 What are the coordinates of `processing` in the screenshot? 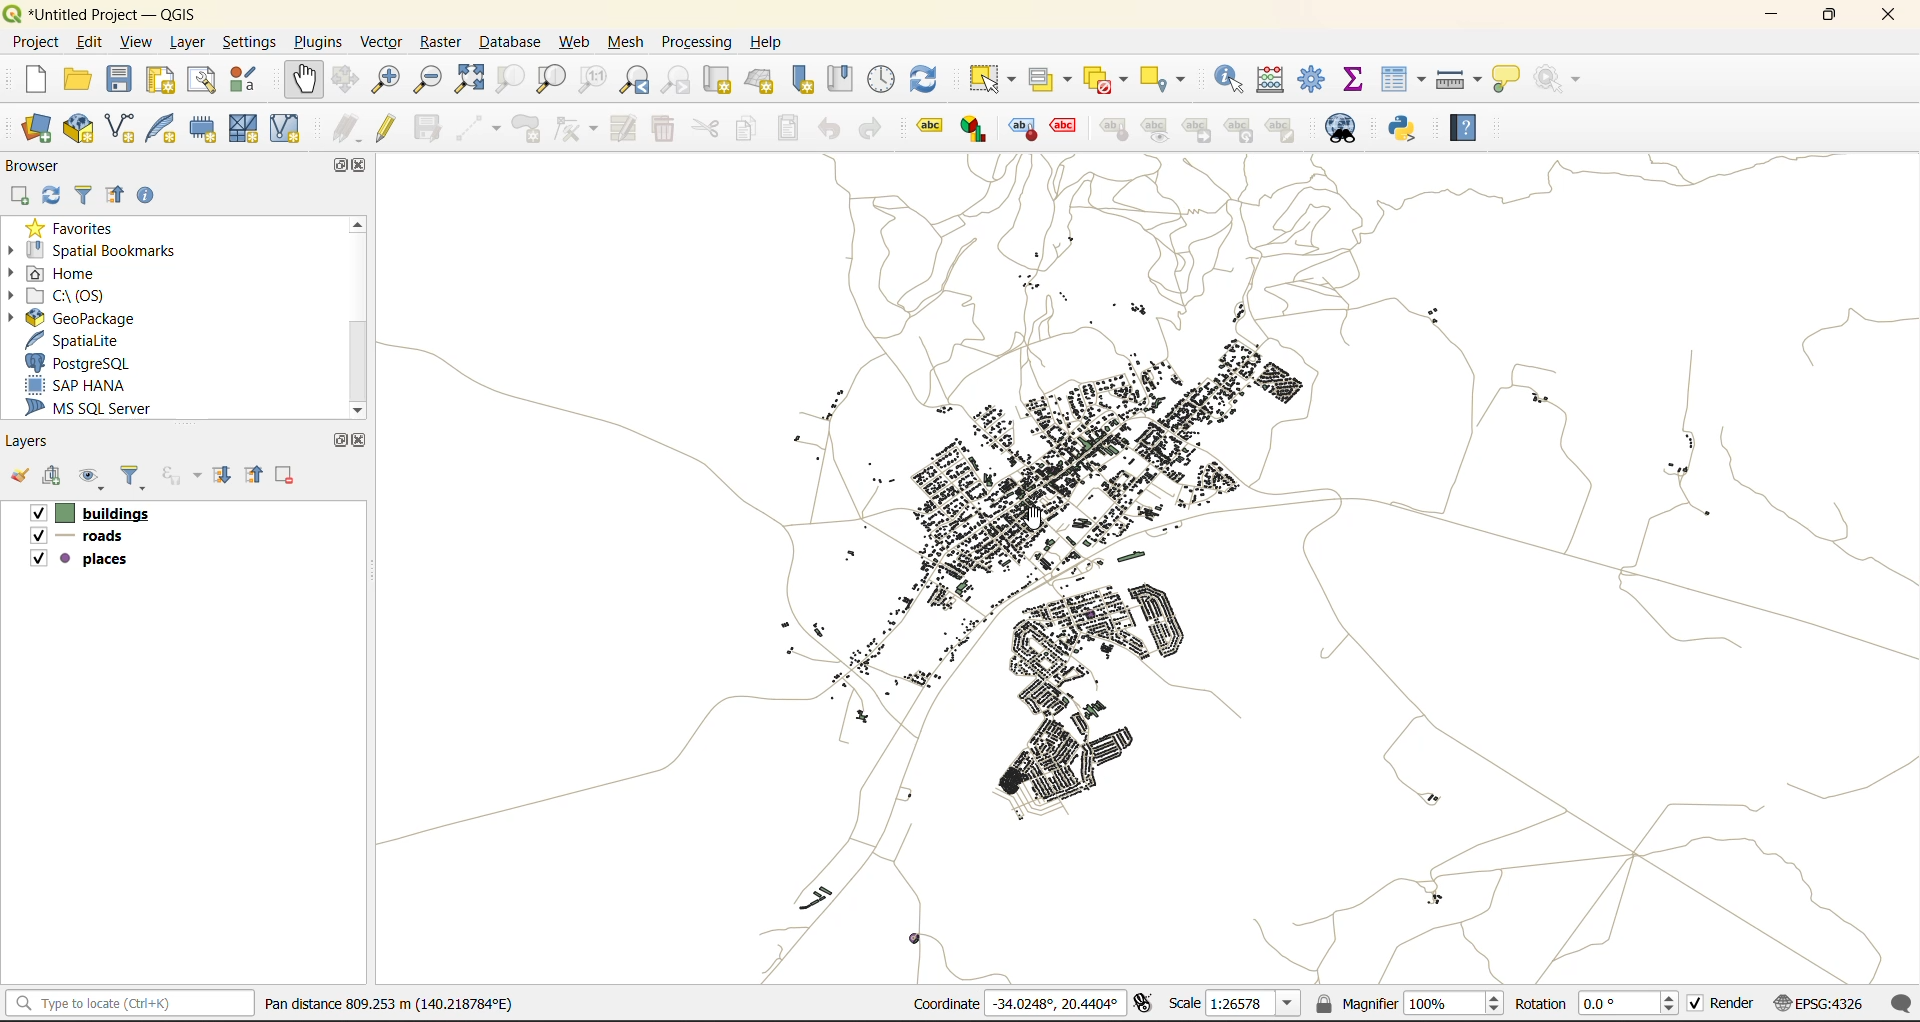 It's located at (695, 42).